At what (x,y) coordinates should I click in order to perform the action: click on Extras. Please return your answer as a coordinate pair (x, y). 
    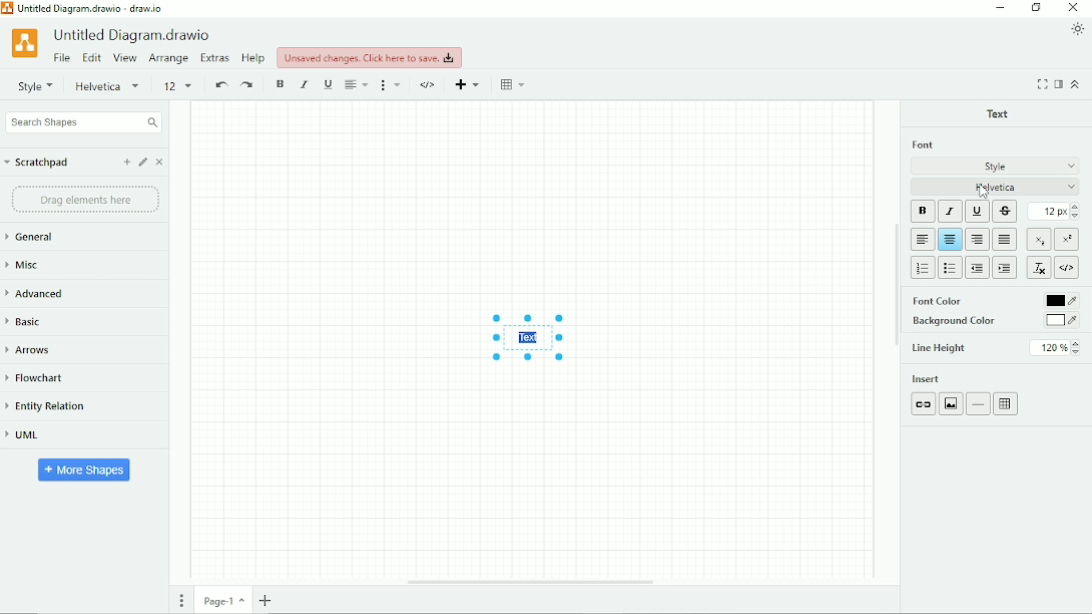
    Looking at the image, I should click on (216, 59).